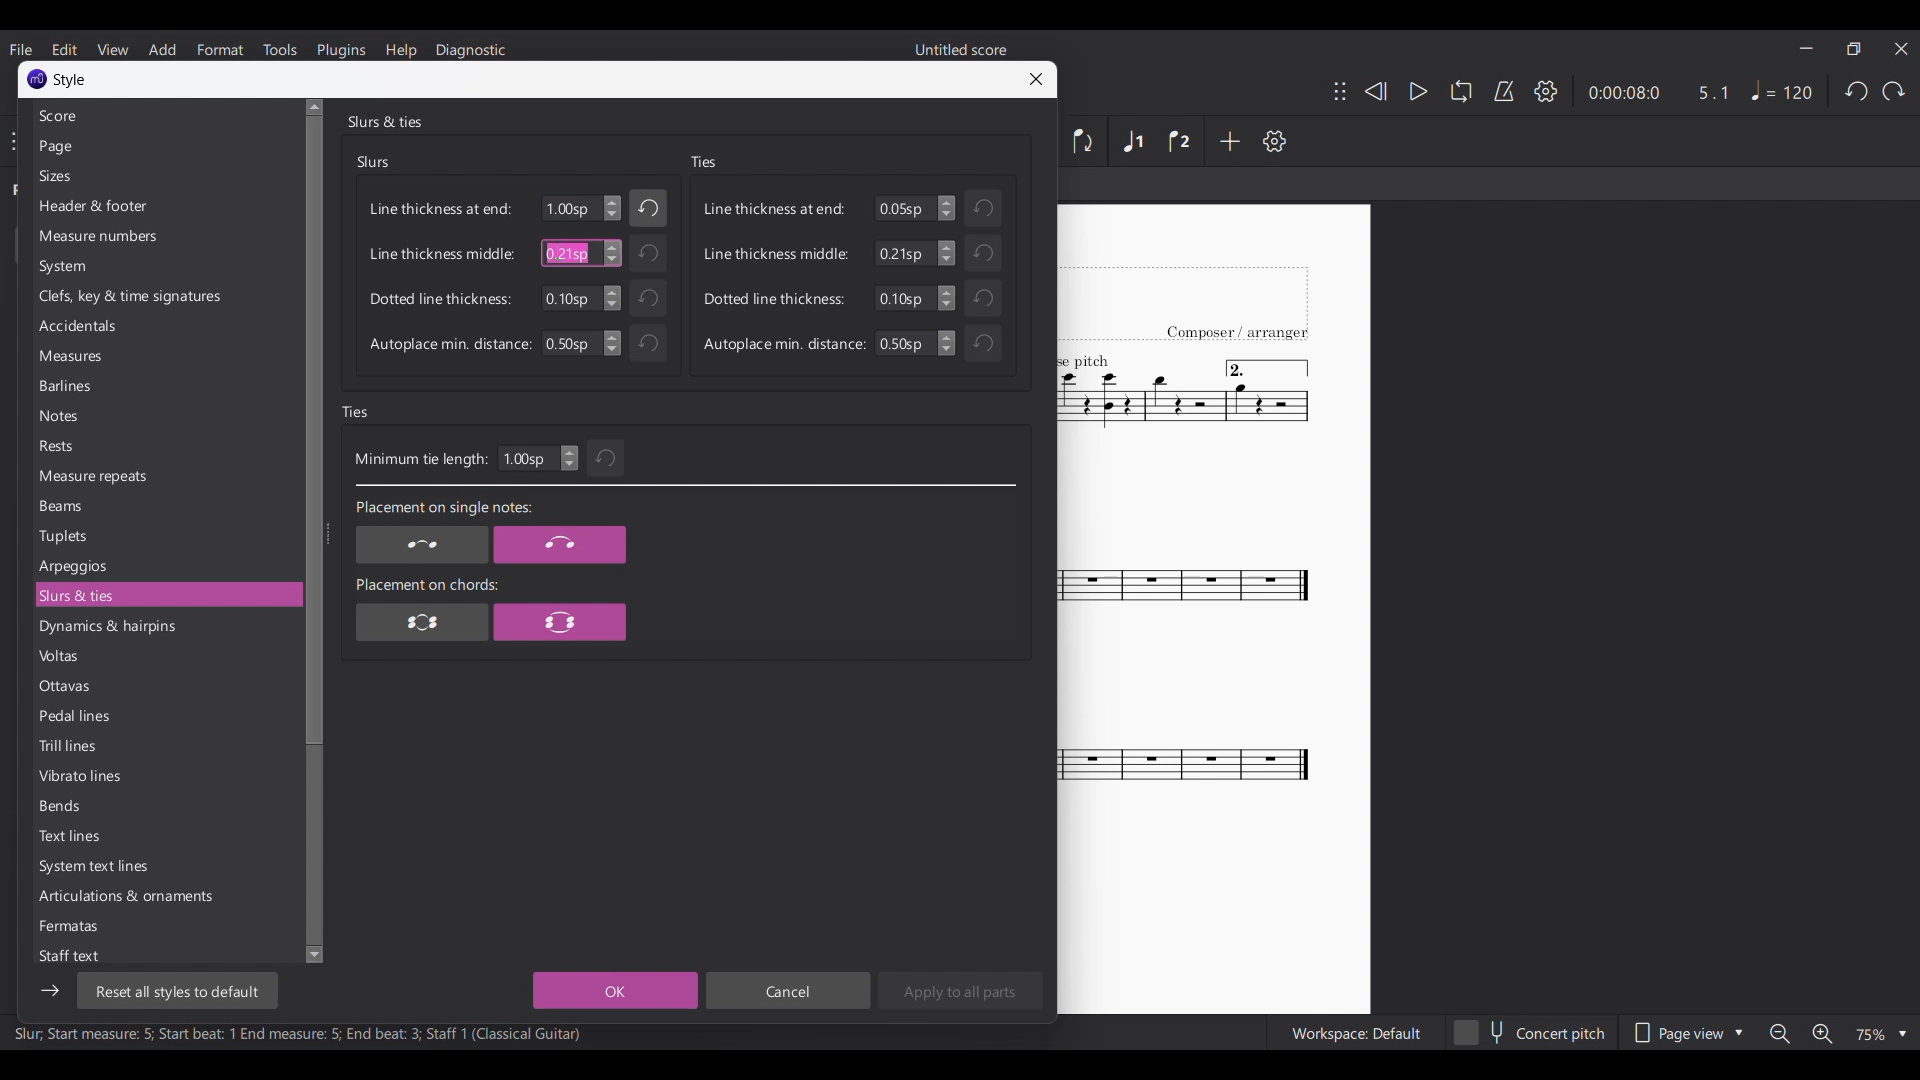 This screenshot has width=1920, height=1080. What do you see at coordinates (165, 926) in the screenshot?
I see `Fermatas` at bounding box center [165, 926].